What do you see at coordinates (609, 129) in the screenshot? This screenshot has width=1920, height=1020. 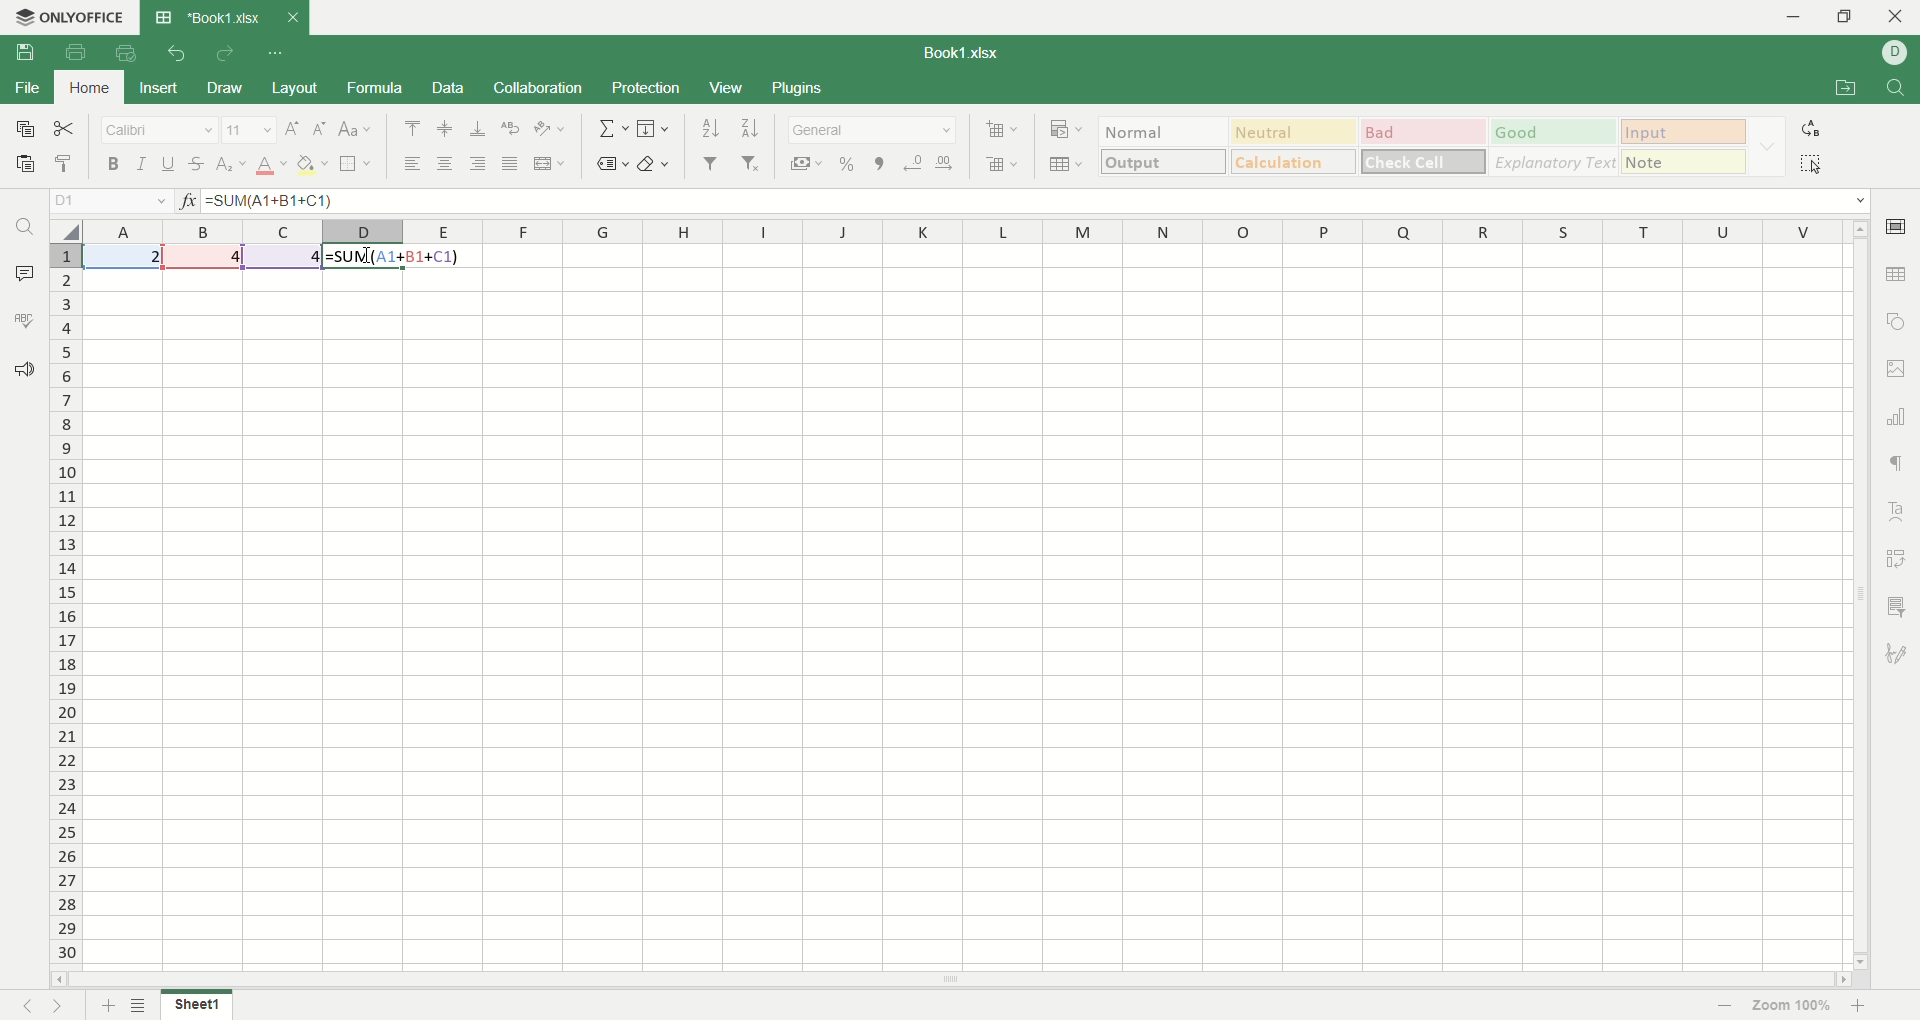 I see `summation` at bounding box center [609, 129].